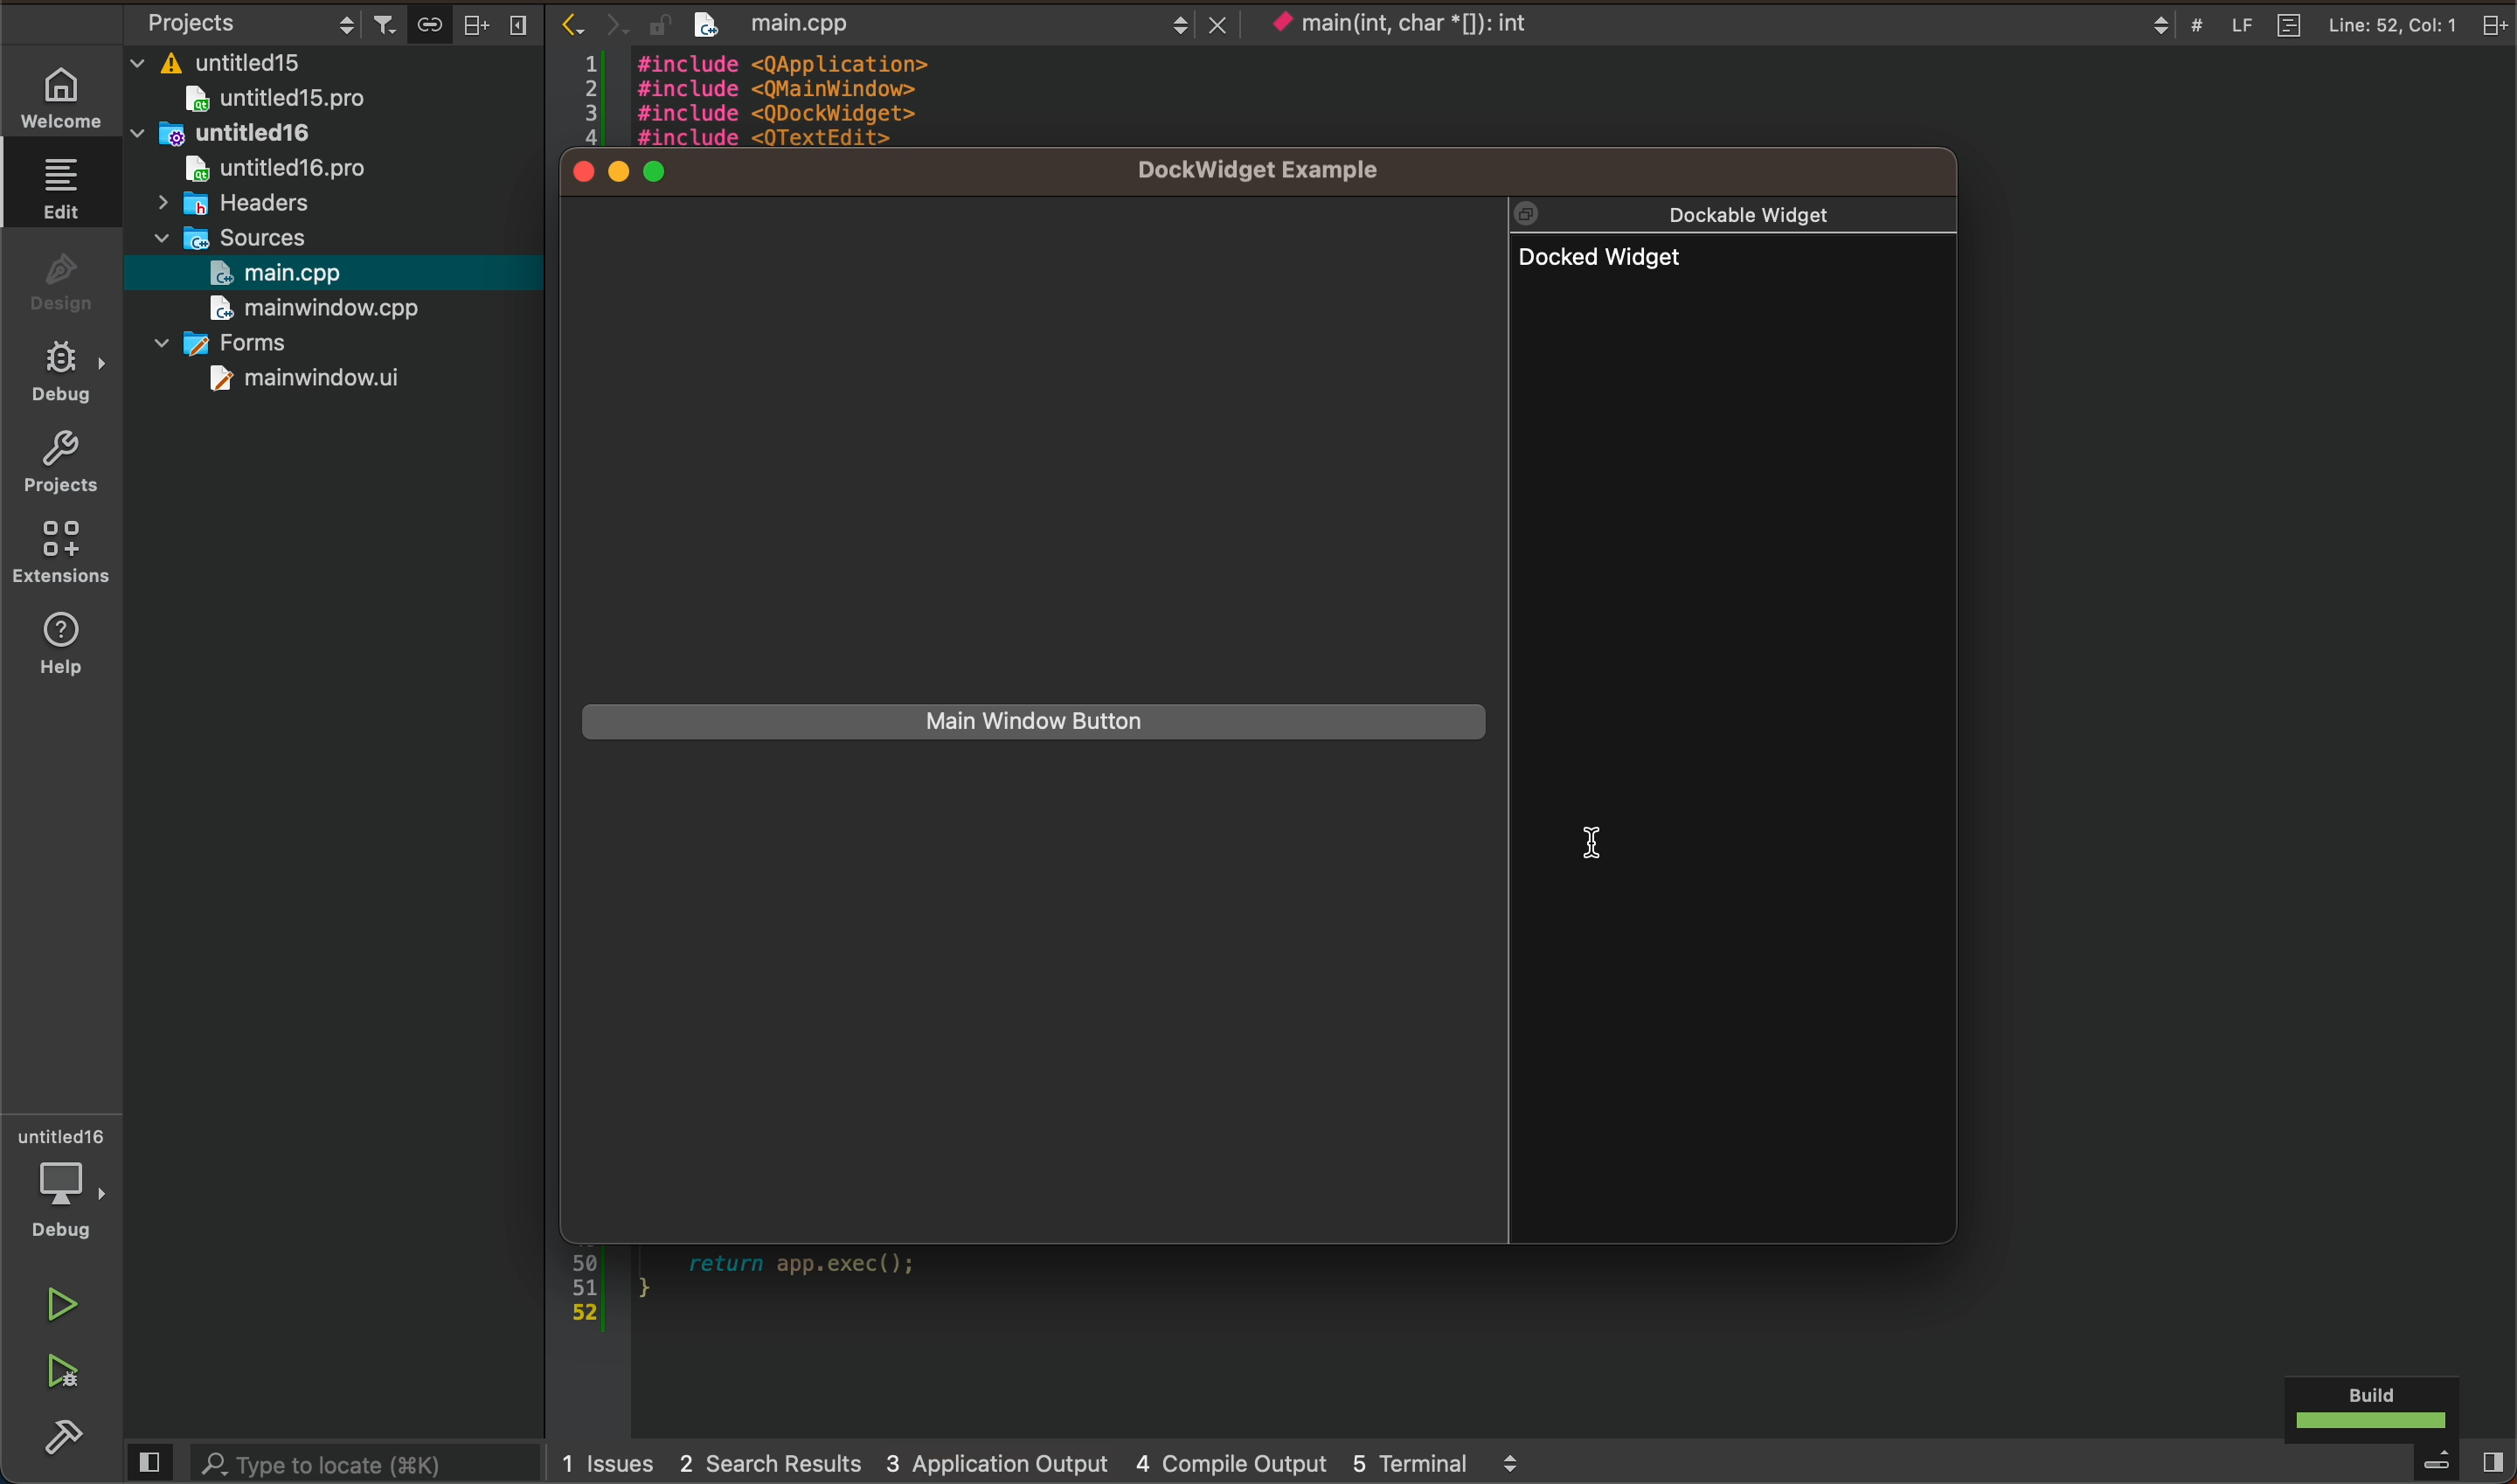 This screenshot has width=2517, height=1484. Describe the element at coordinates (502, 23) in the screenshot. I see `close bar` at that location.